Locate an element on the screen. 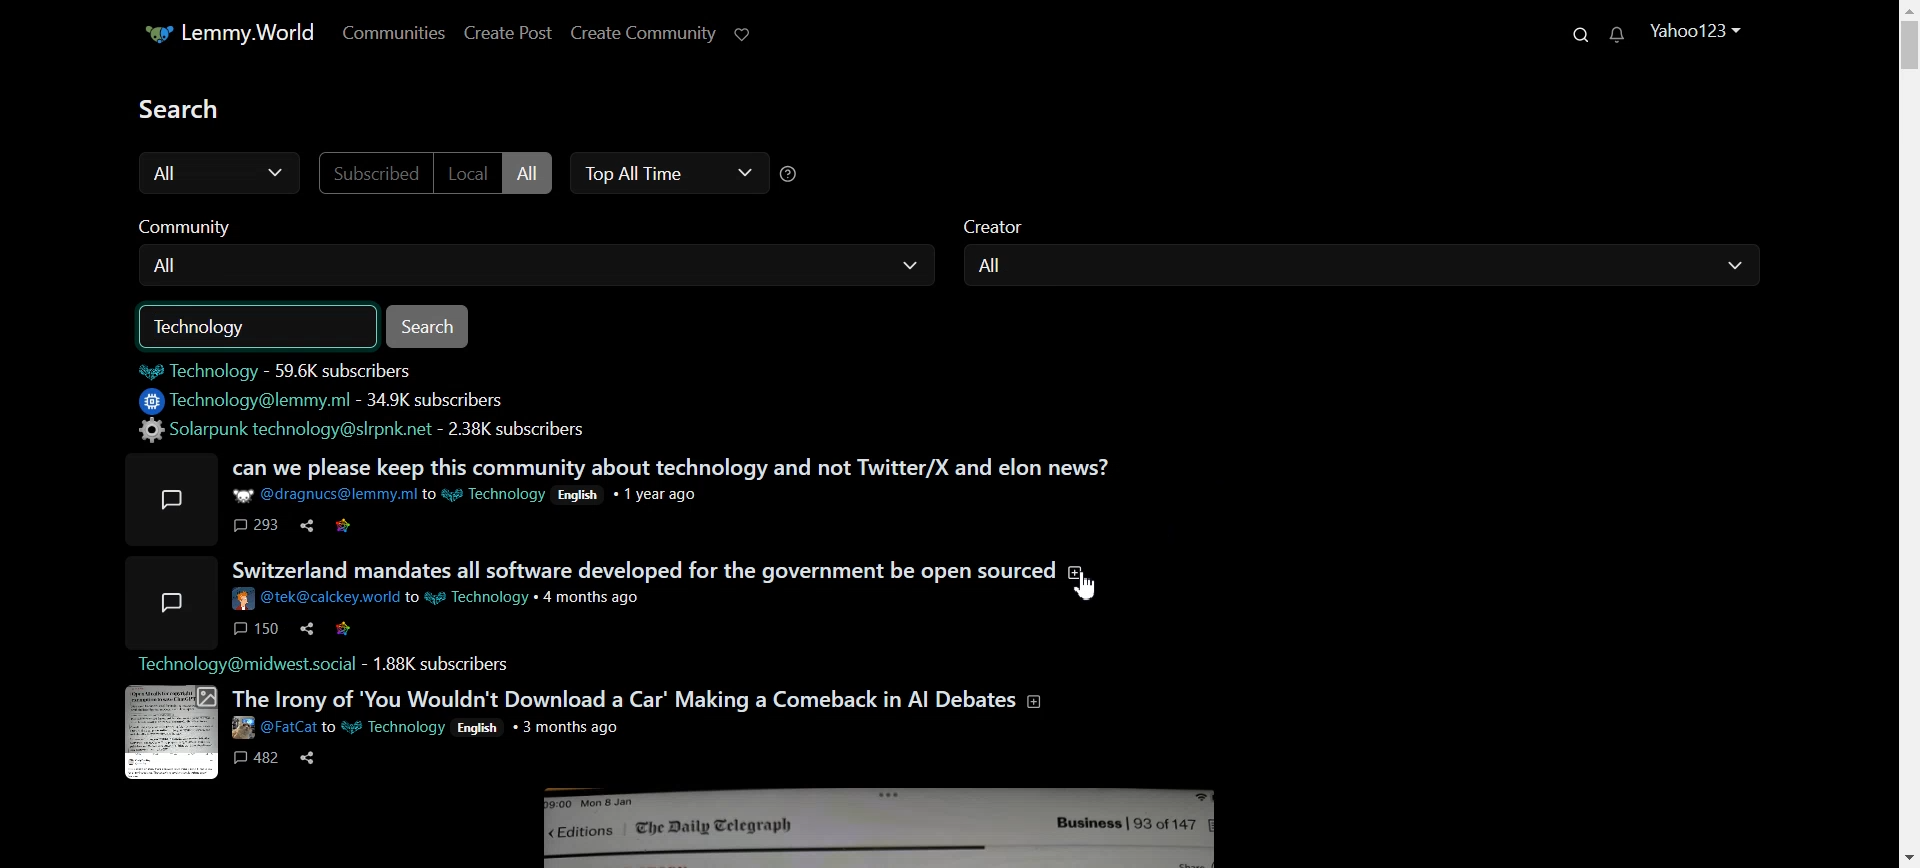 The height and width of the screenshot is (868, 1920). Technology@midwest social - 1.88K subscribers is located at coordinates (338, 664).